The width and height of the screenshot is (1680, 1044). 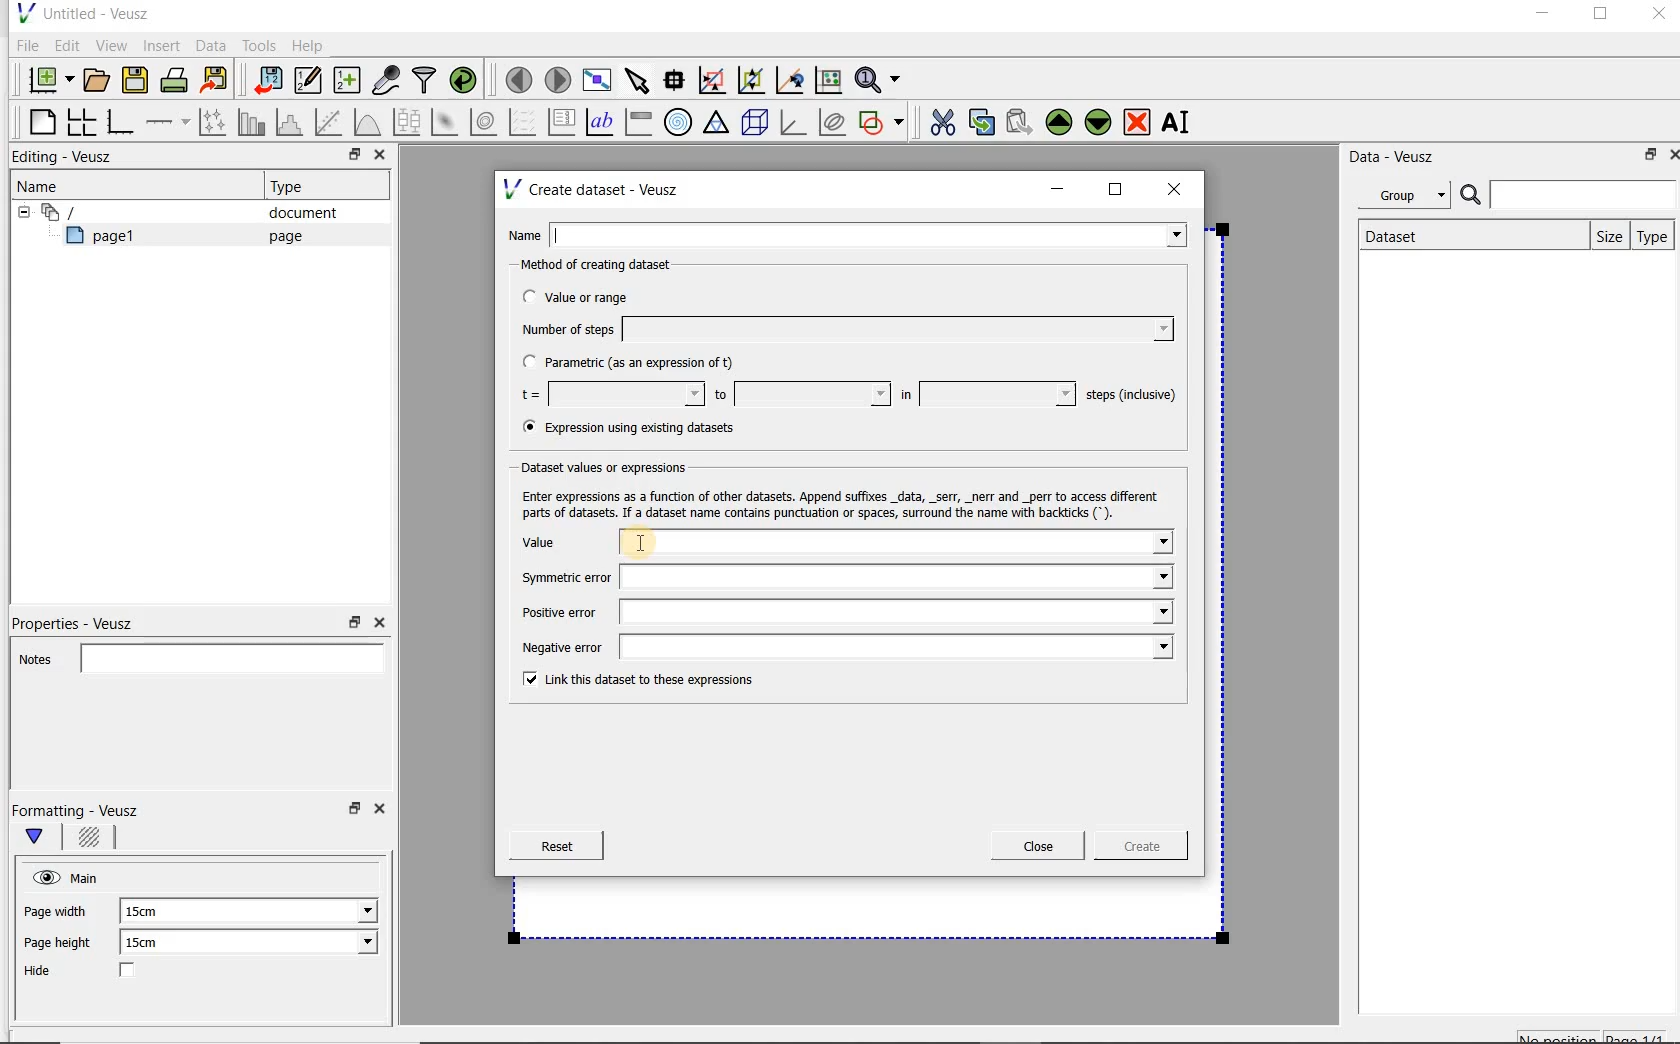 I want to click on page, so click(x=281, y=236).